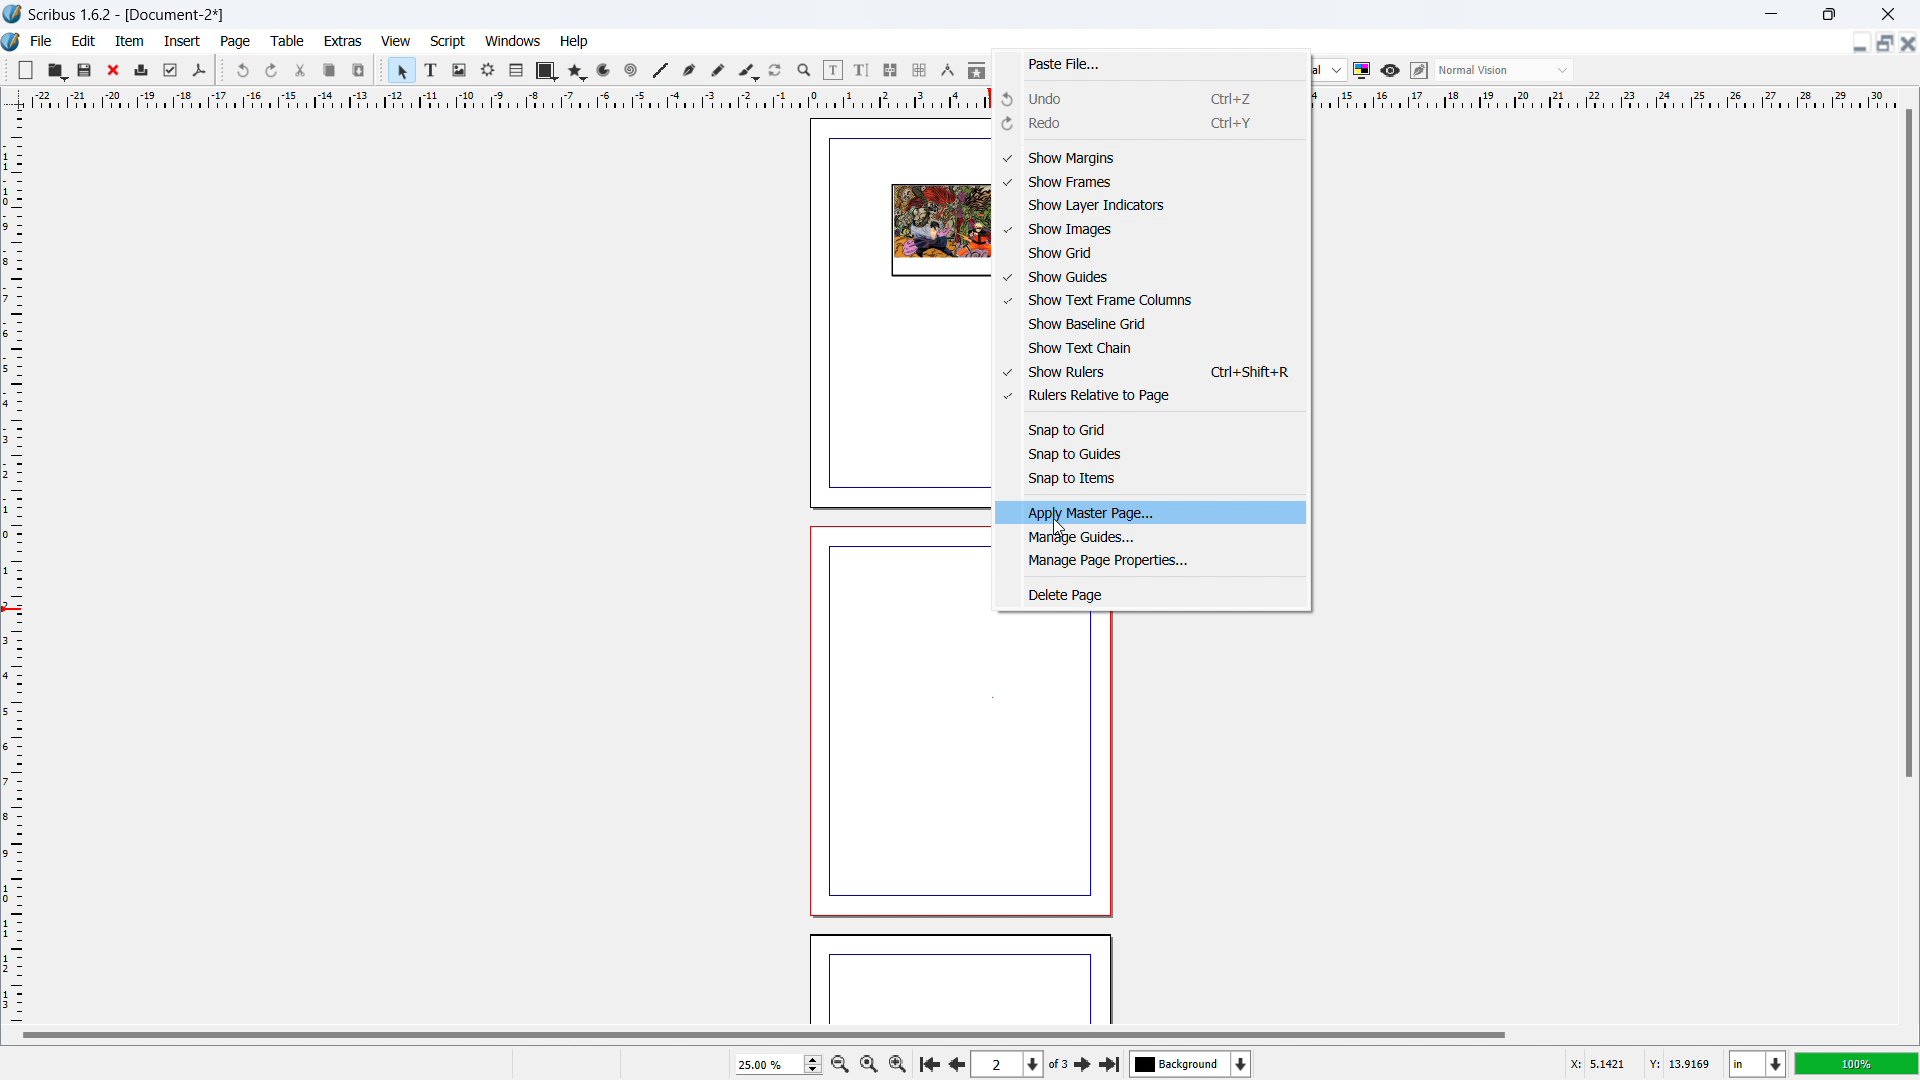 This screenshot has width=1920, height=1080. What do you see at coordinates (977, 70) in the screenshot?
I see `copy item properties` at bounding box center [977, 70].